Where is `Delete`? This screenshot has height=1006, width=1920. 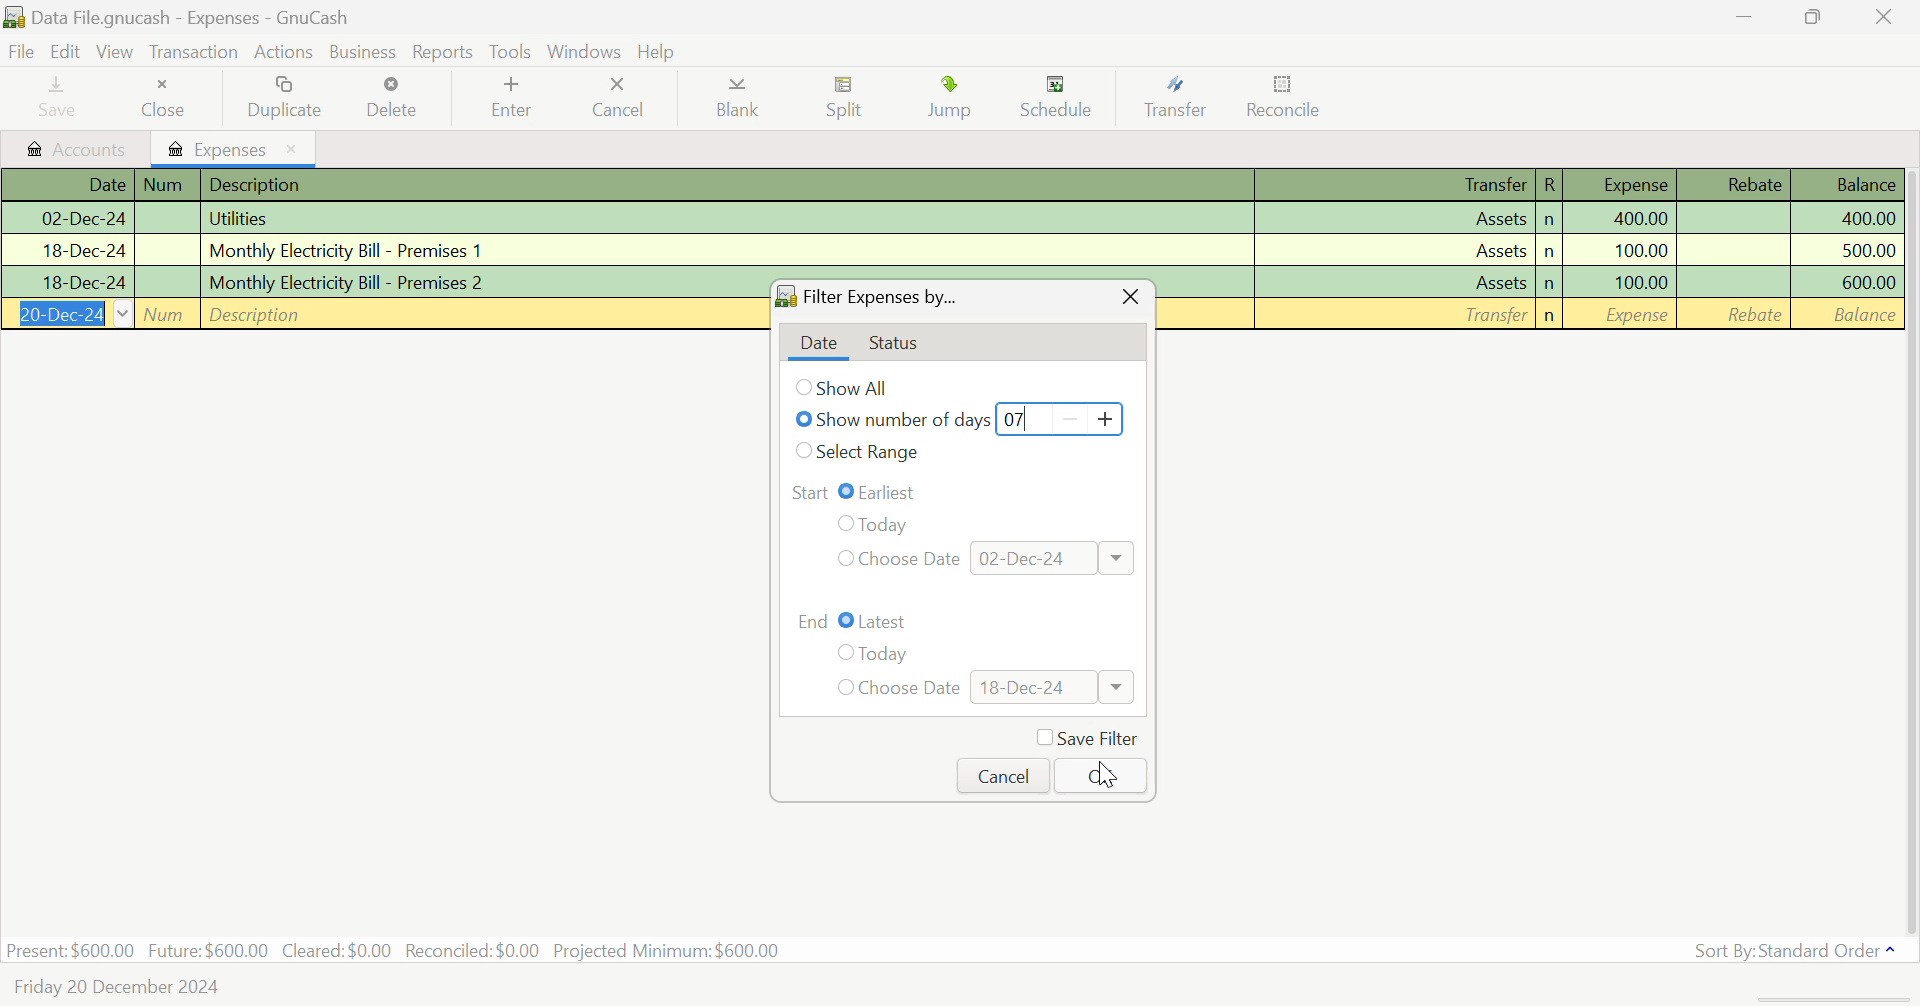 Delete is located at coordinates (400, 96).